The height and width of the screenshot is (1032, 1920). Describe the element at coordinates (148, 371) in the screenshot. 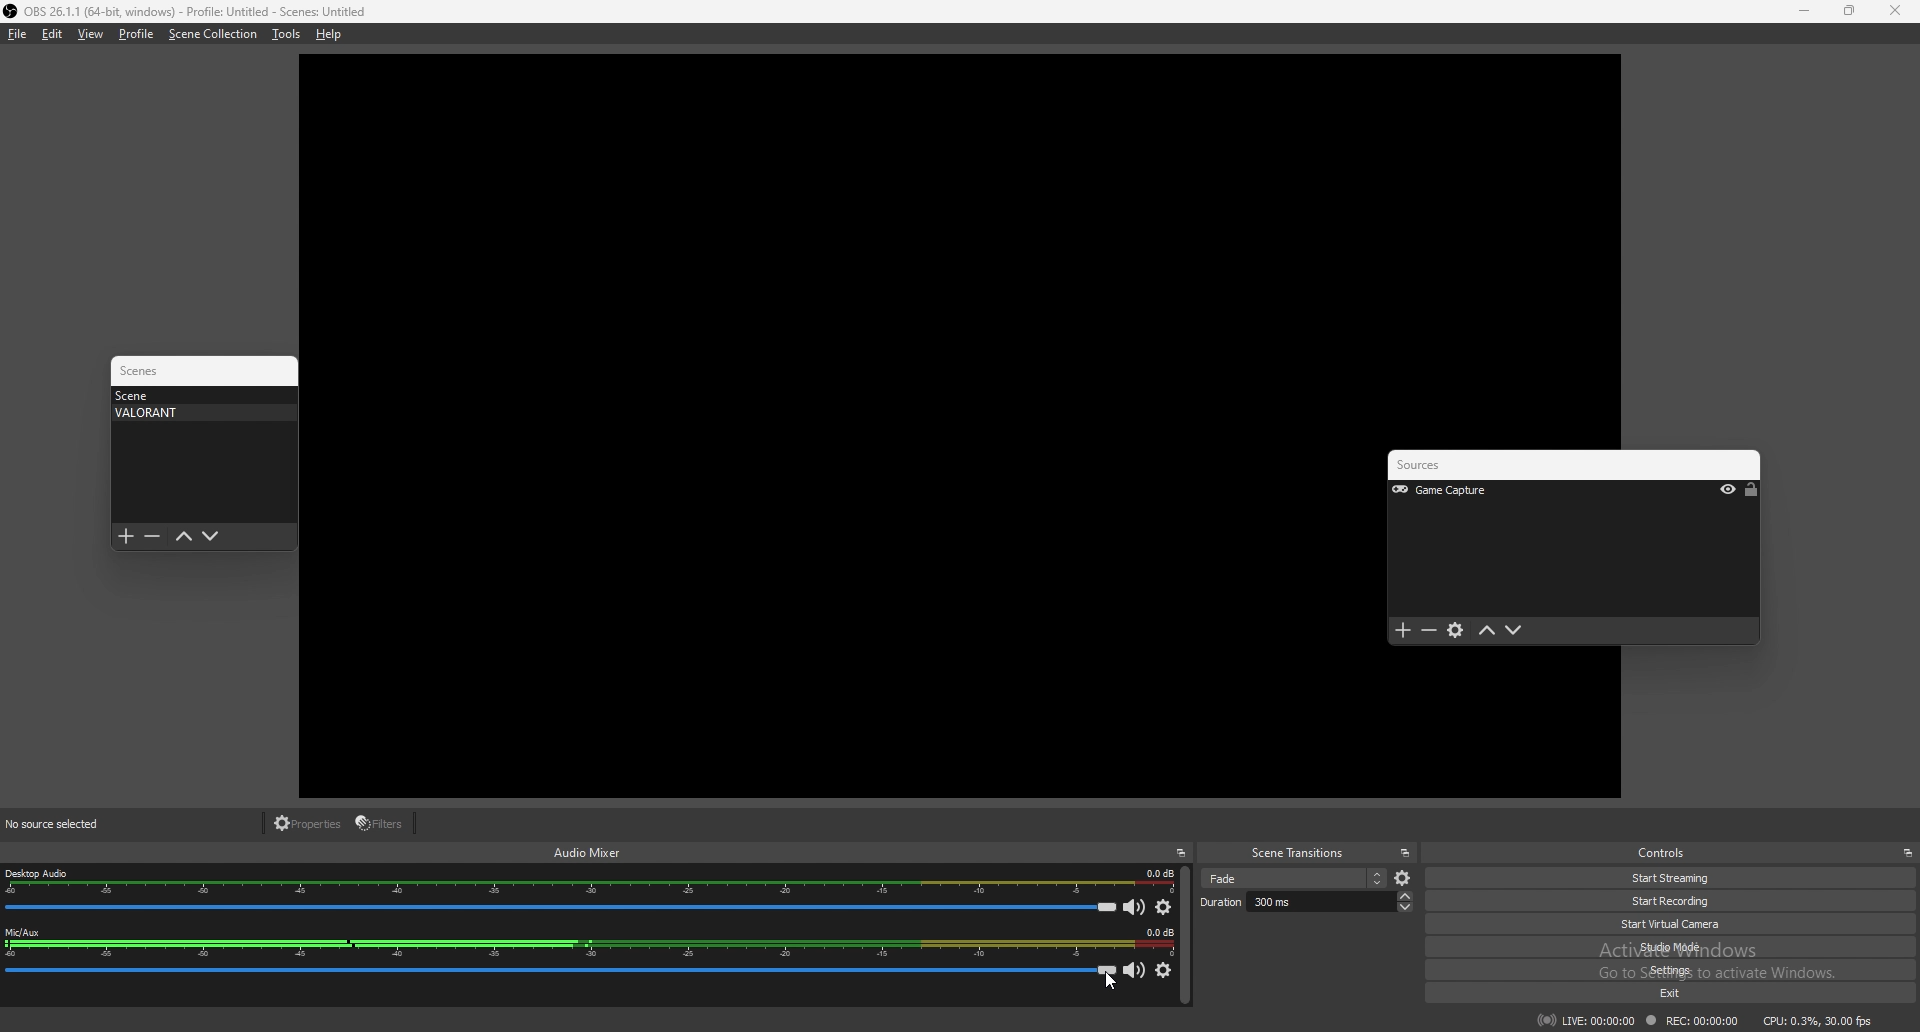

I see `scenes` at that location.